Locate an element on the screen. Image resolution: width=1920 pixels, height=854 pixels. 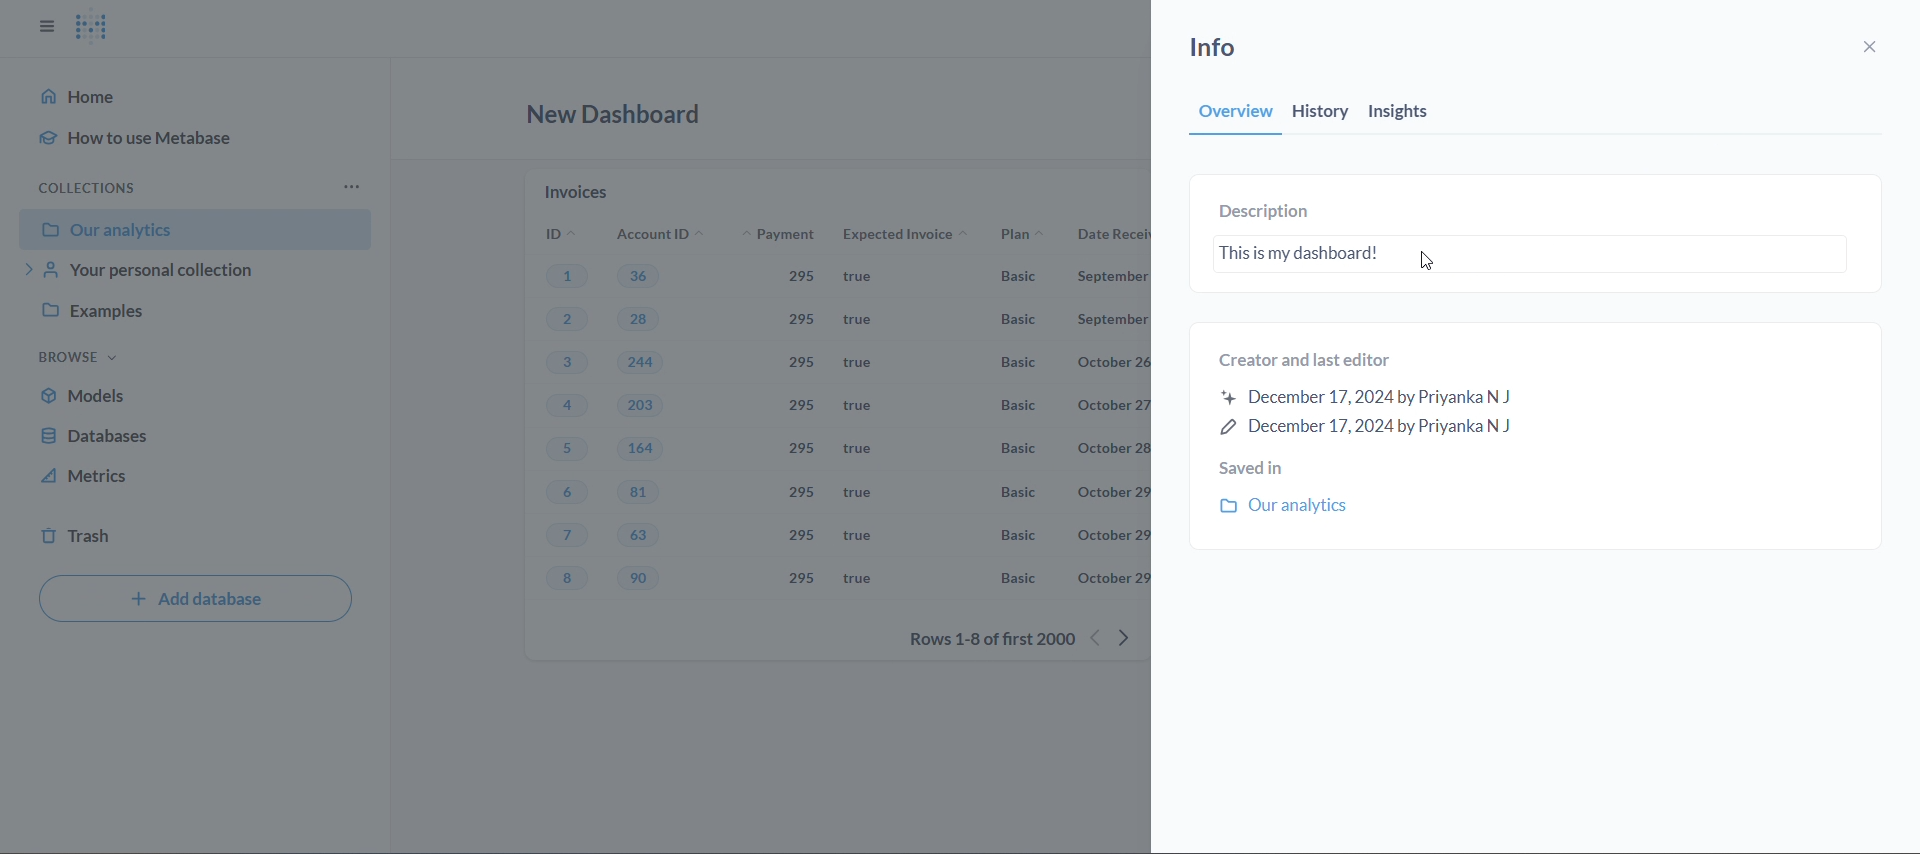
true is located at coordinates (857, 493).